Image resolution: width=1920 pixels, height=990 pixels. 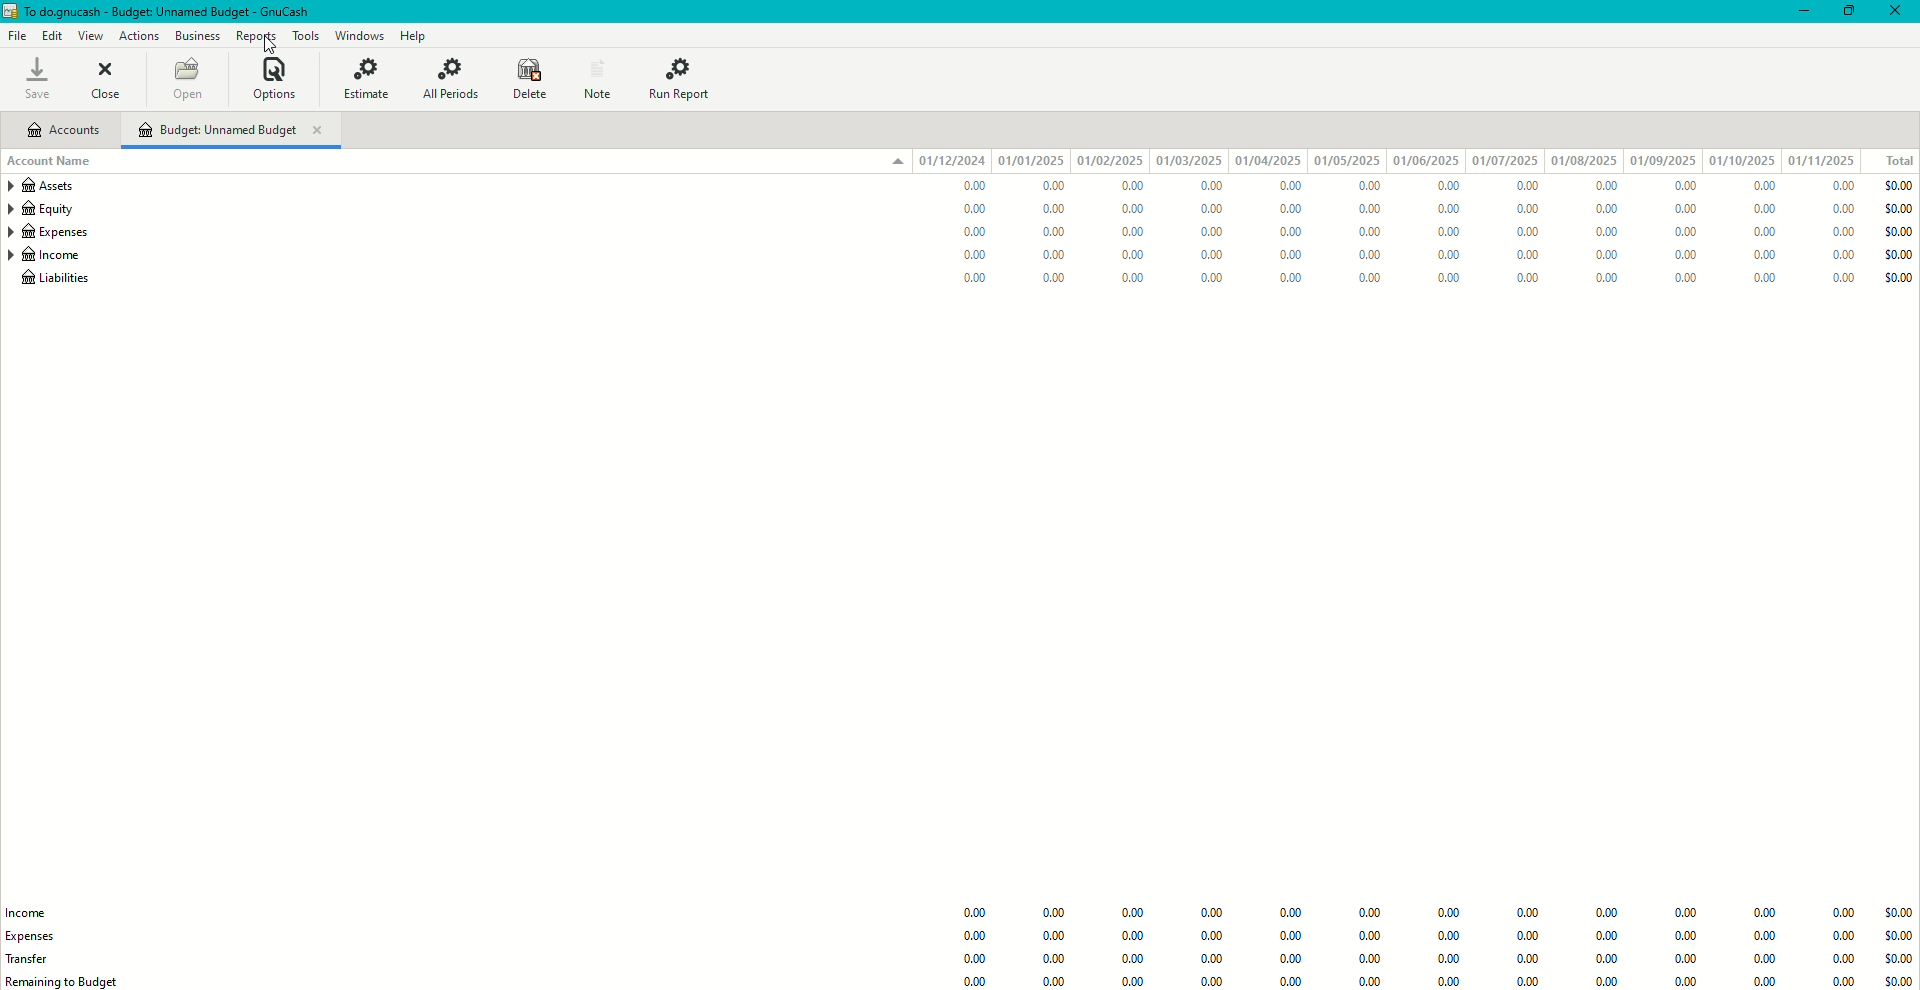 I want to click on Business, so click(x=197, y=34).